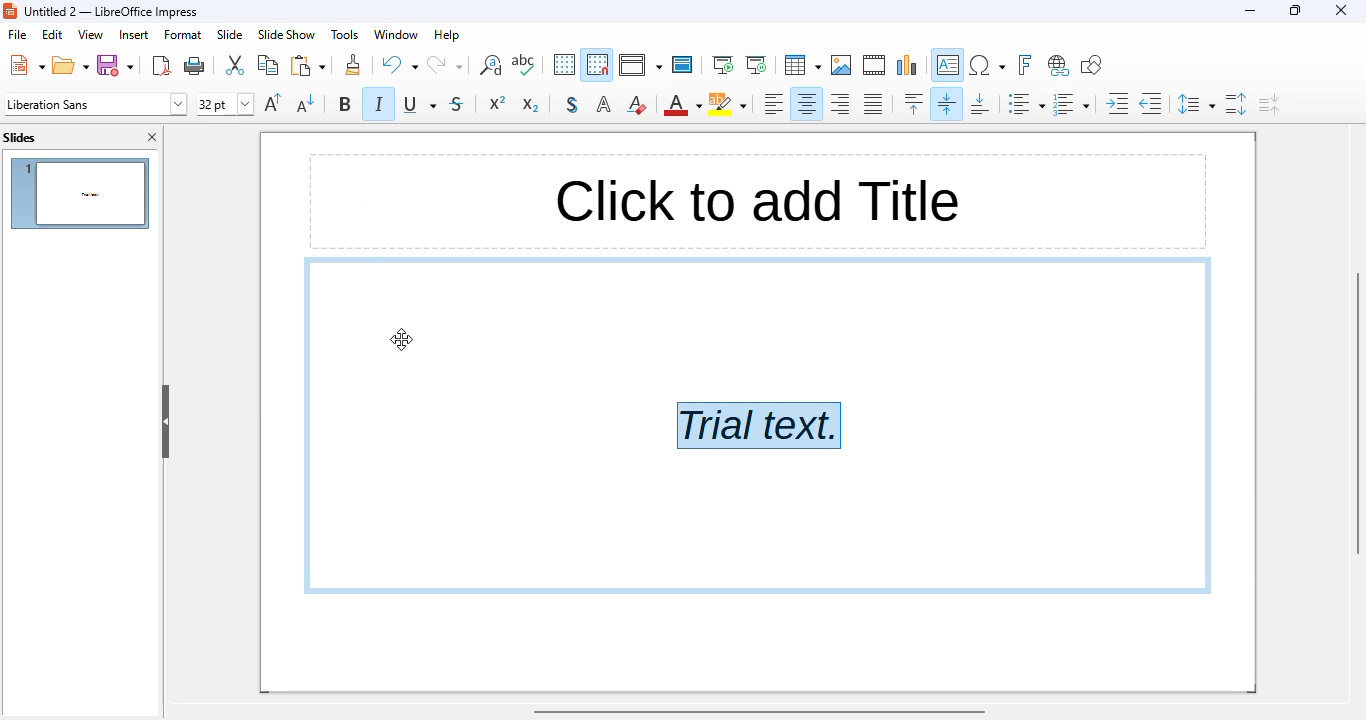 The image size is (1366, 720). I want to click on align center, so click(806, 104).